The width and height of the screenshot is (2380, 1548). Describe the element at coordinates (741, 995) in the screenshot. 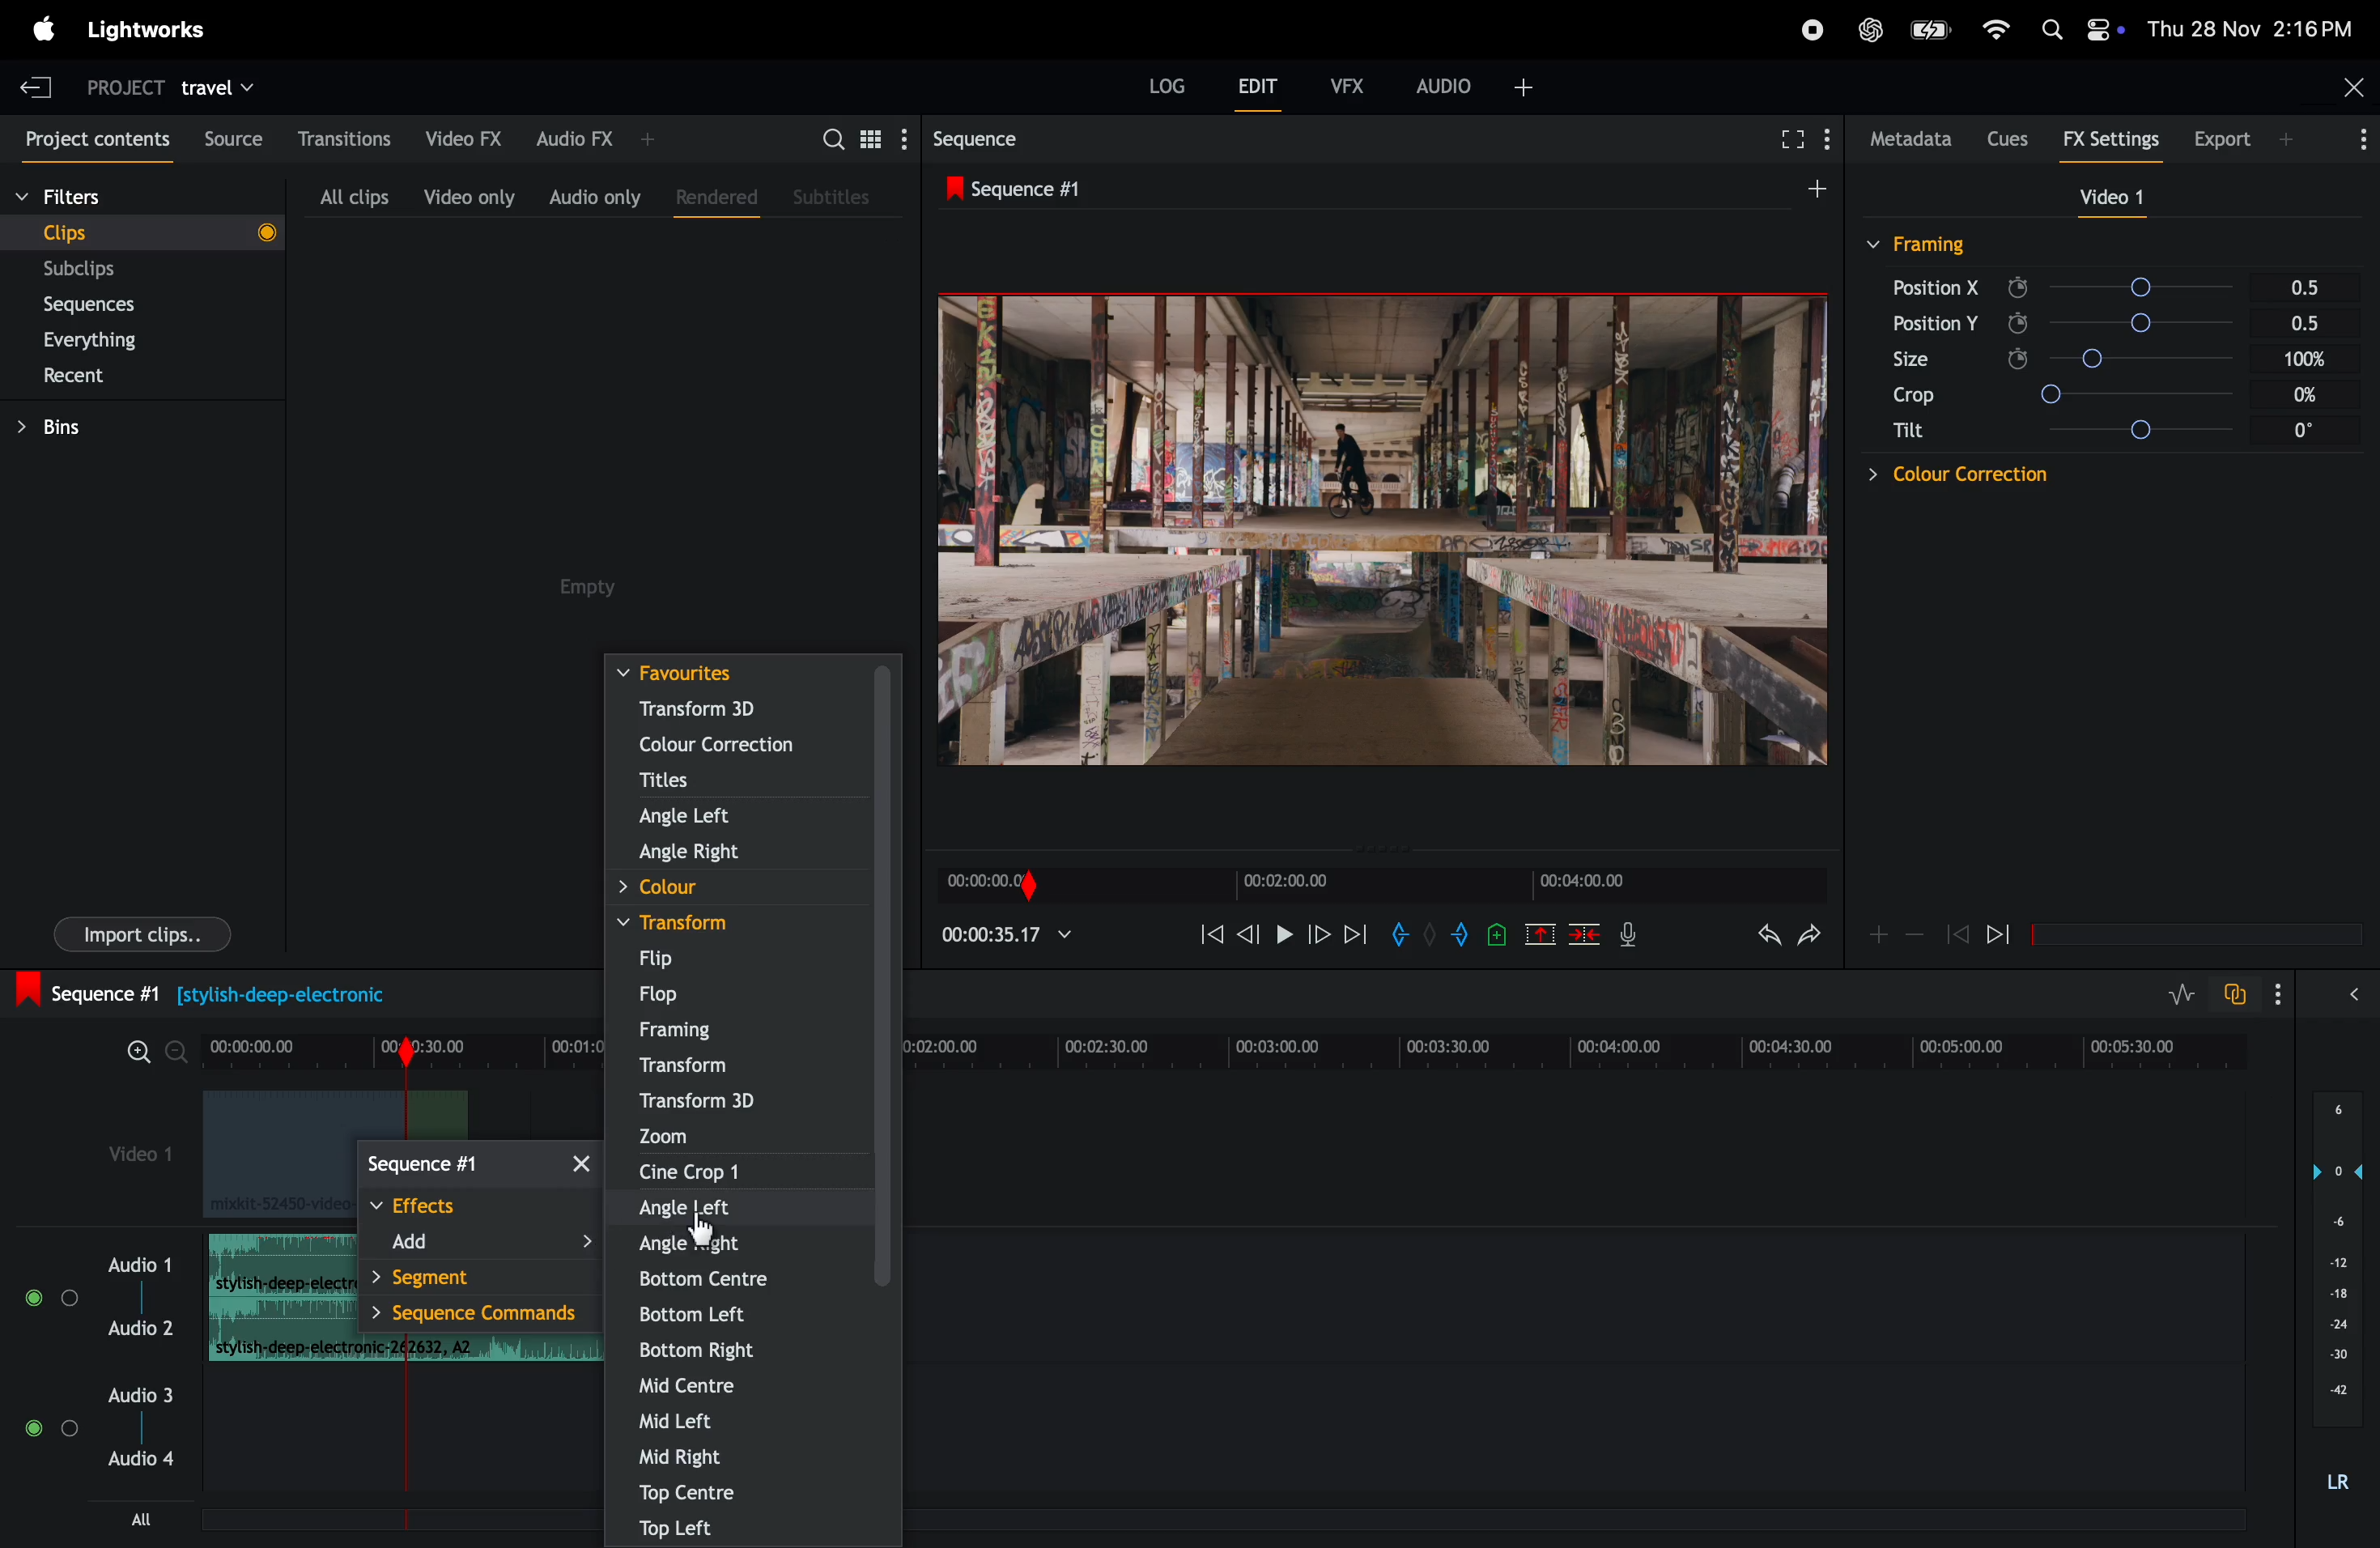

I see `flop` at that location.